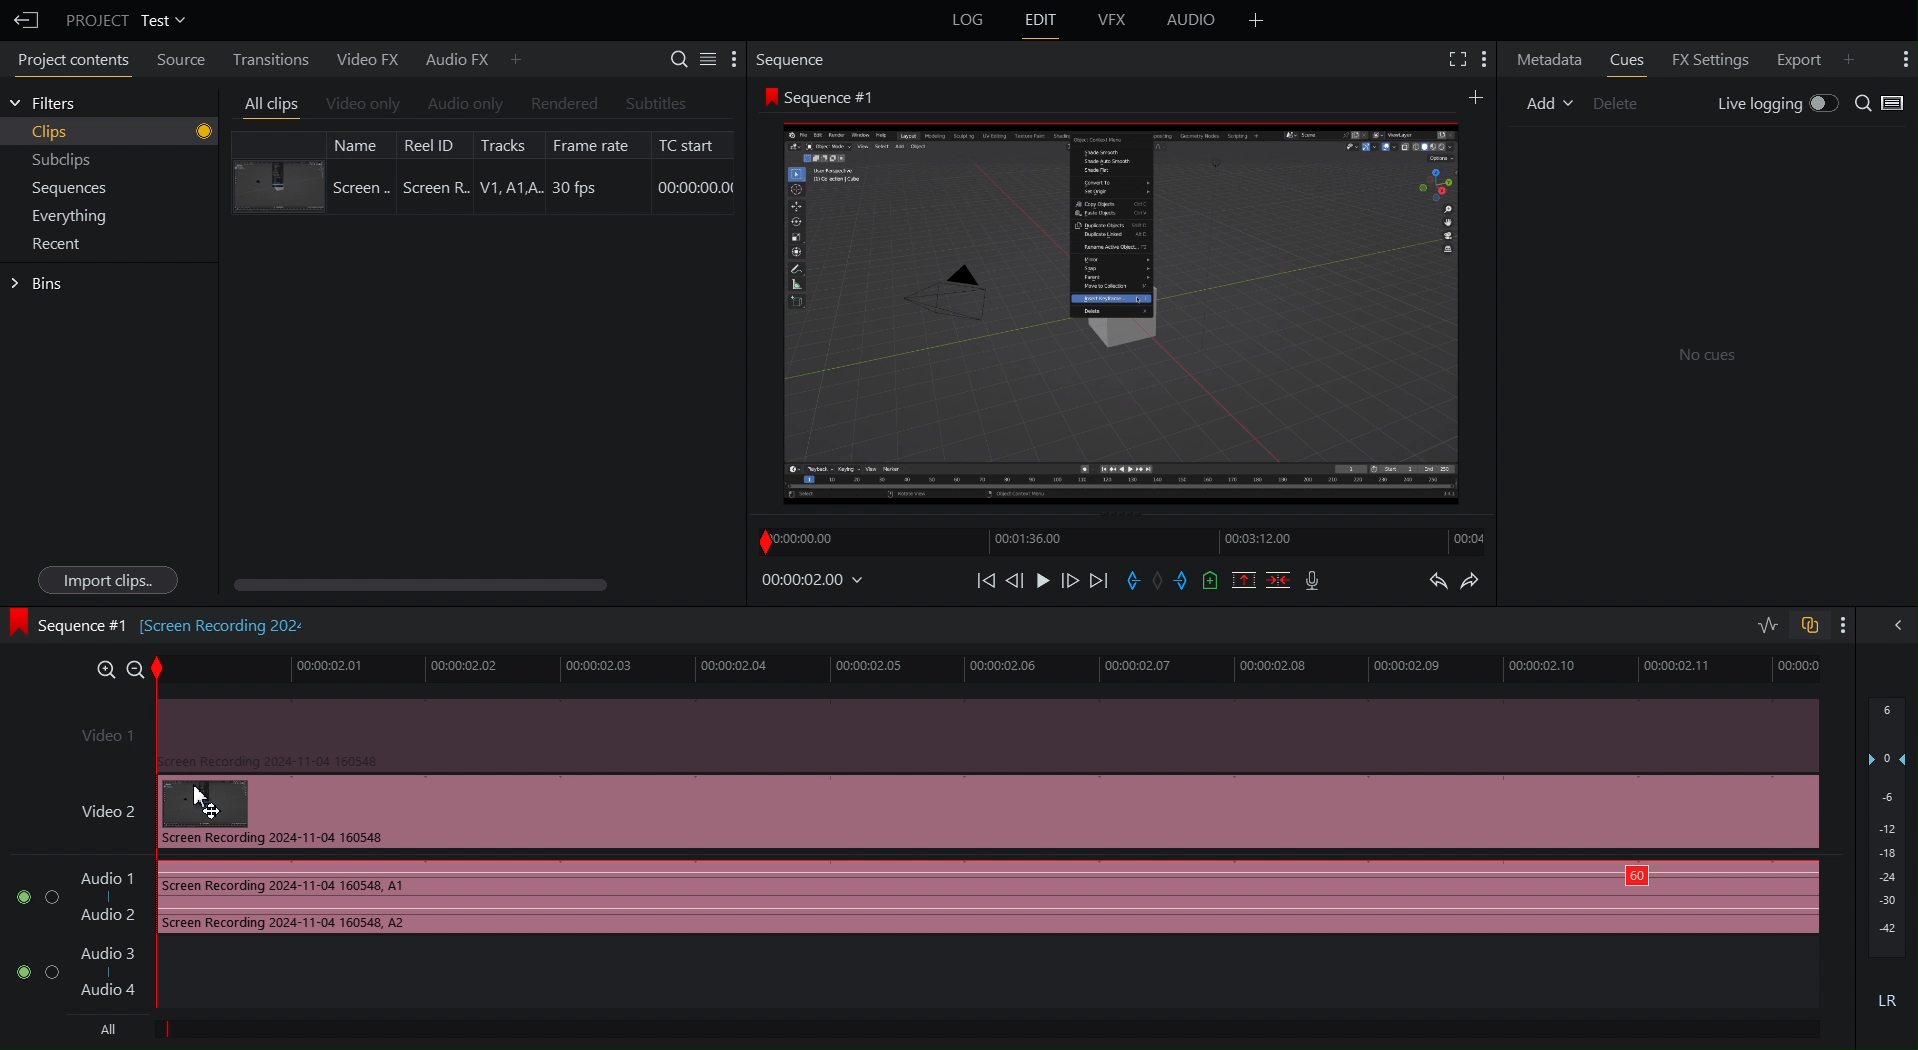 The image size is (1918, 1050). I want to click on Scroll bar, so click(430, 580).